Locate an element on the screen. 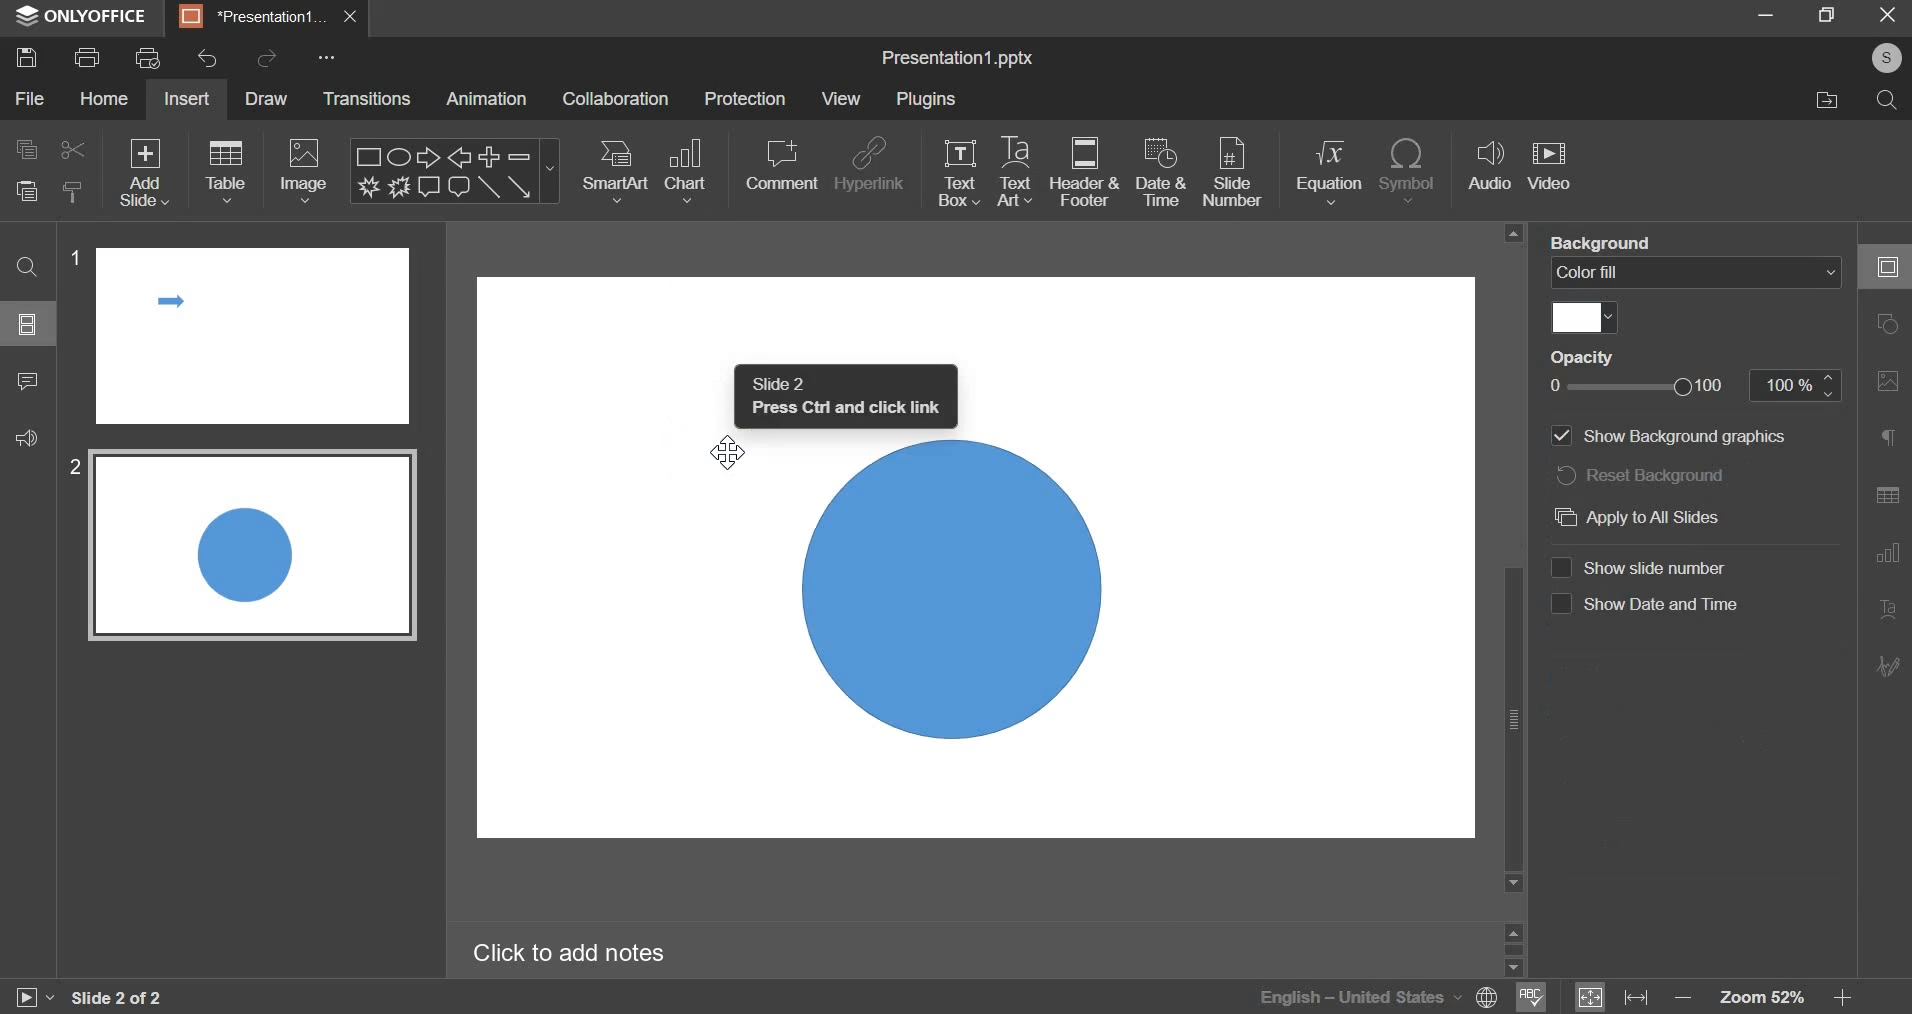  Click to add notes is located at coordinates (571, 951).